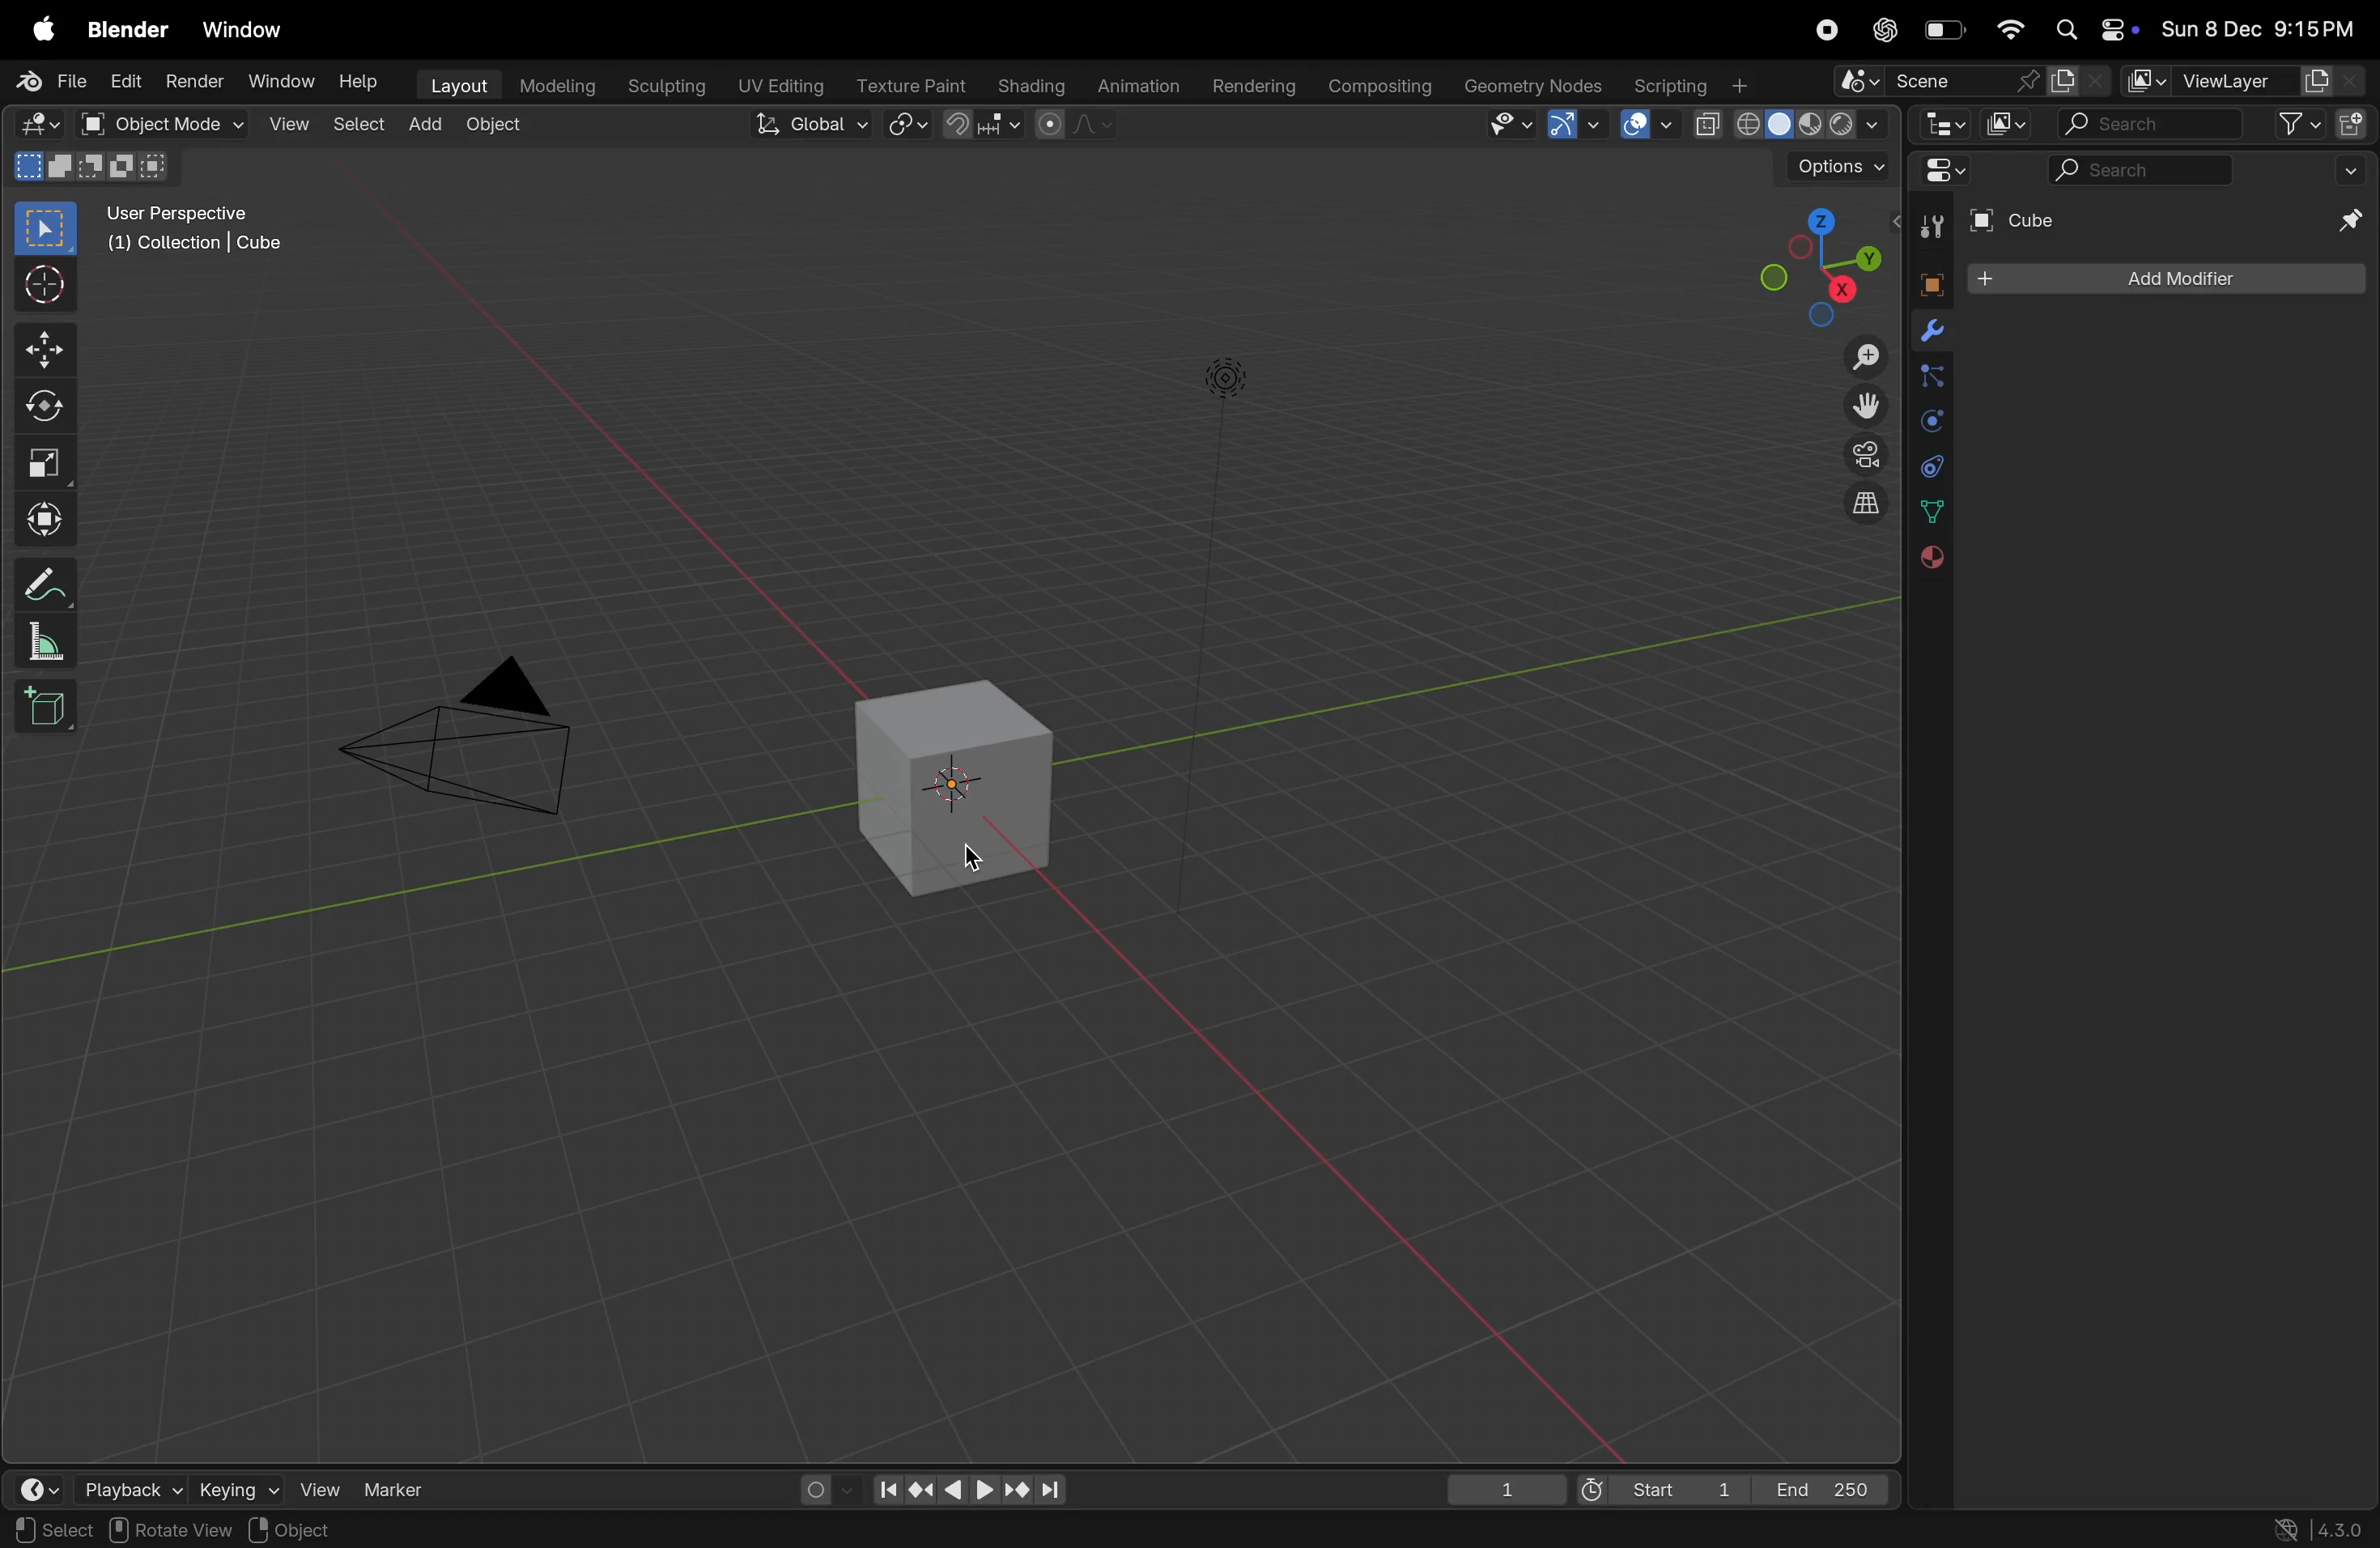 This screenshot has height=1548, width=2380. What do you see at coordinates (1927, 228) in the screenshot?
I see `tool` at bounding box center [1927, 228].